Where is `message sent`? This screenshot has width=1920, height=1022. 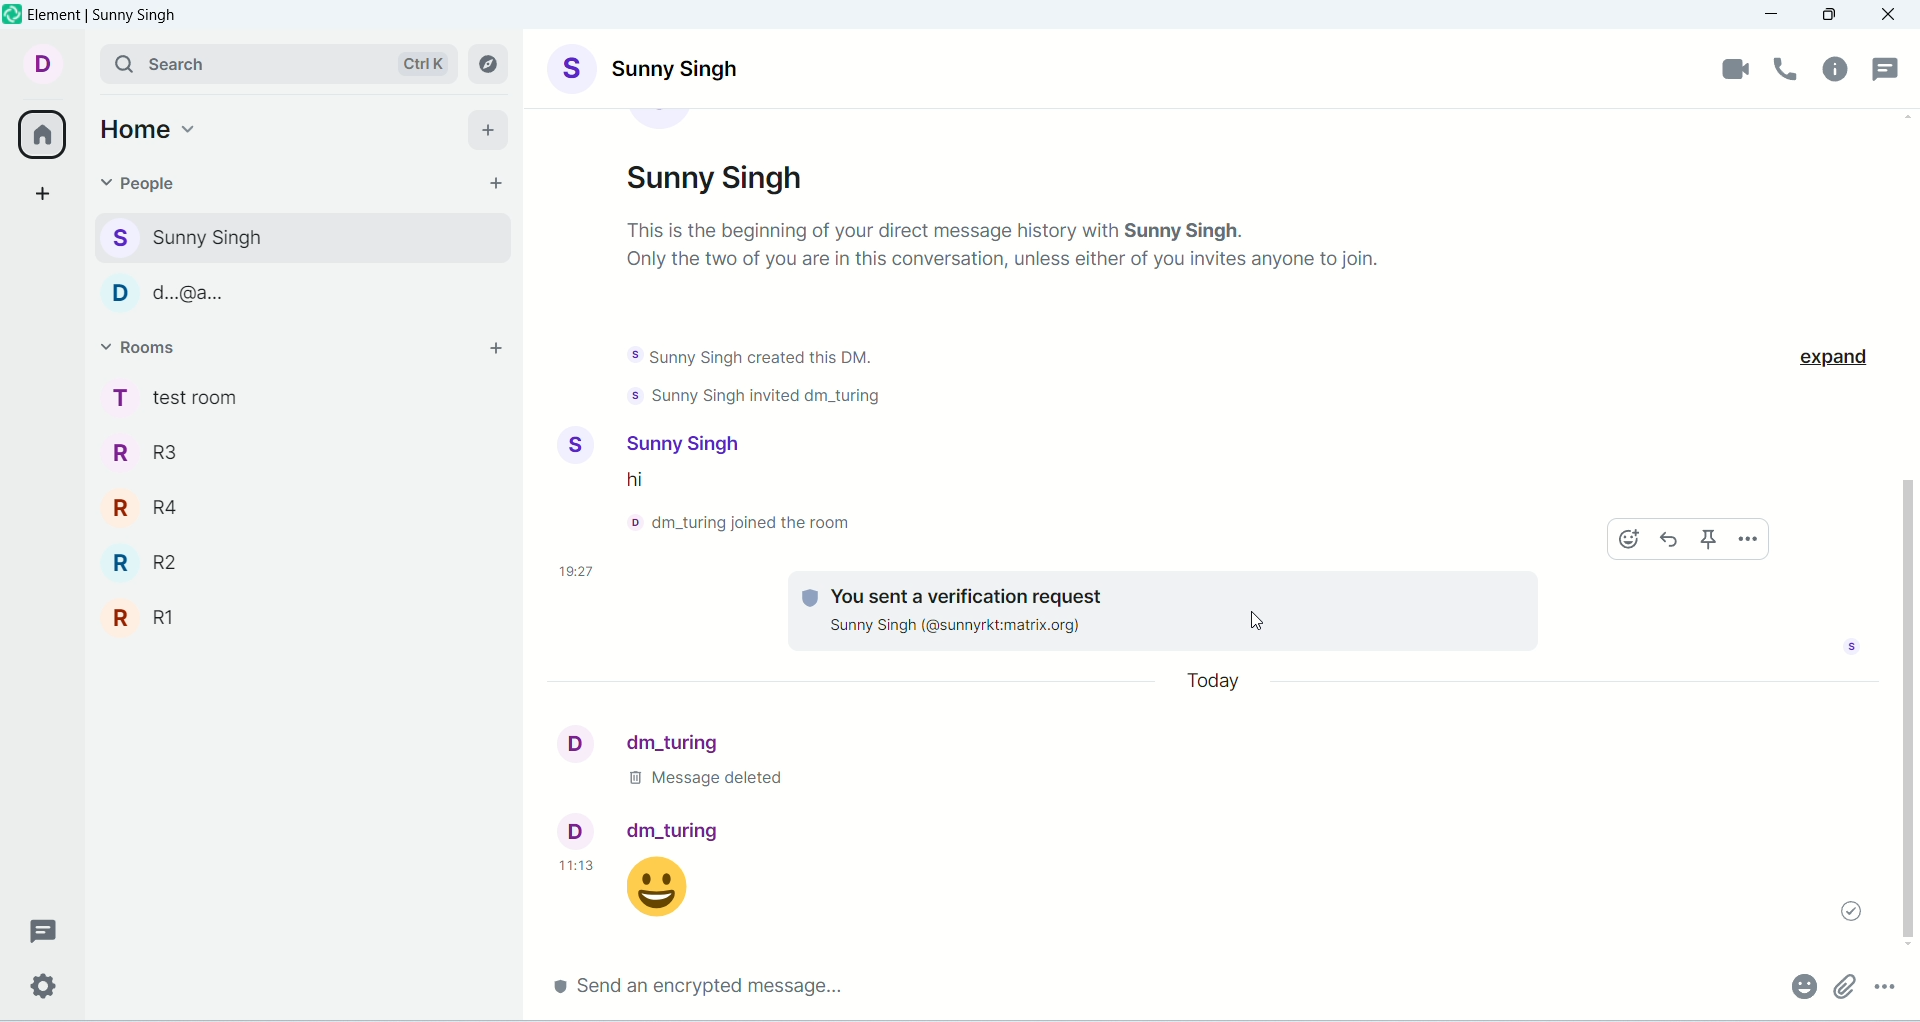 message sent is located at coordinates (1845, 916).